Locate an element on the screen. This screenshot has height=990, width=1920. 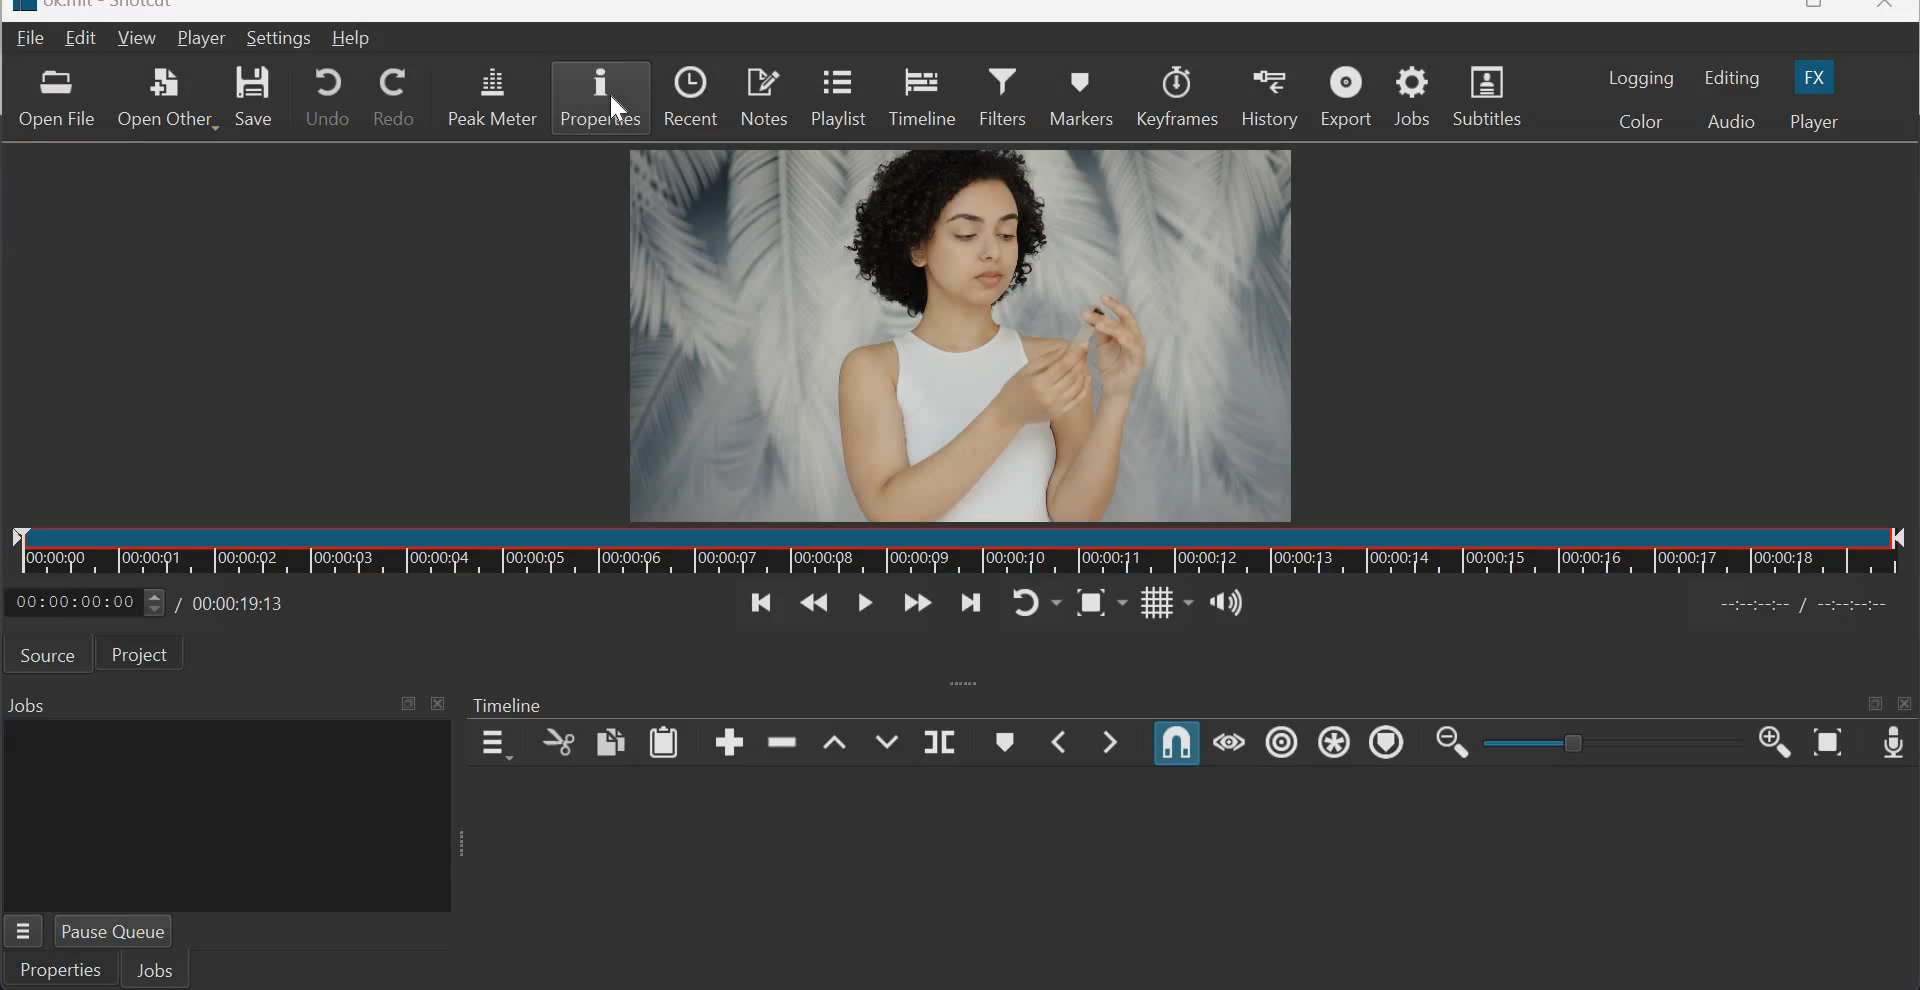
Show the volume control is located at coordinates (1229, 599).